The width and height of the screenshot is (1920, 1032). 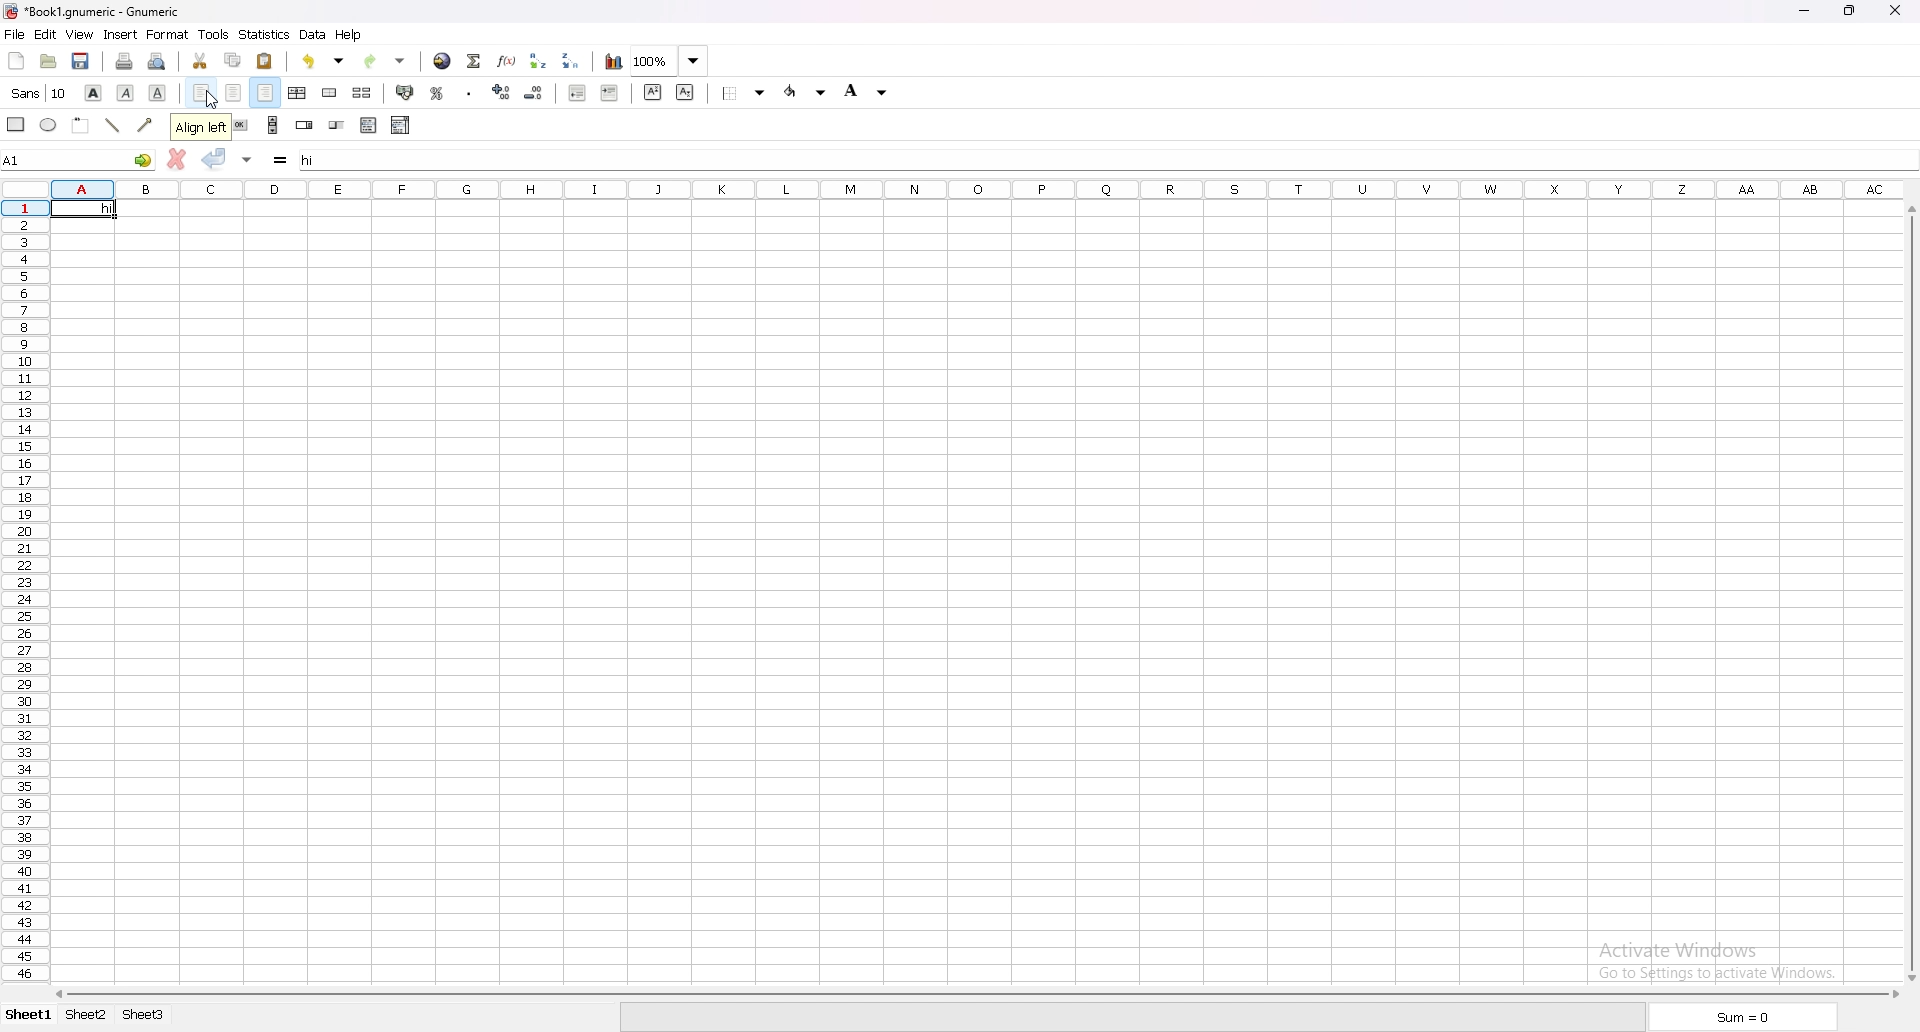 What do you see at coordinates (407, 92) in the screenshot?
I see `accounting` at bounding box center [407, 92].